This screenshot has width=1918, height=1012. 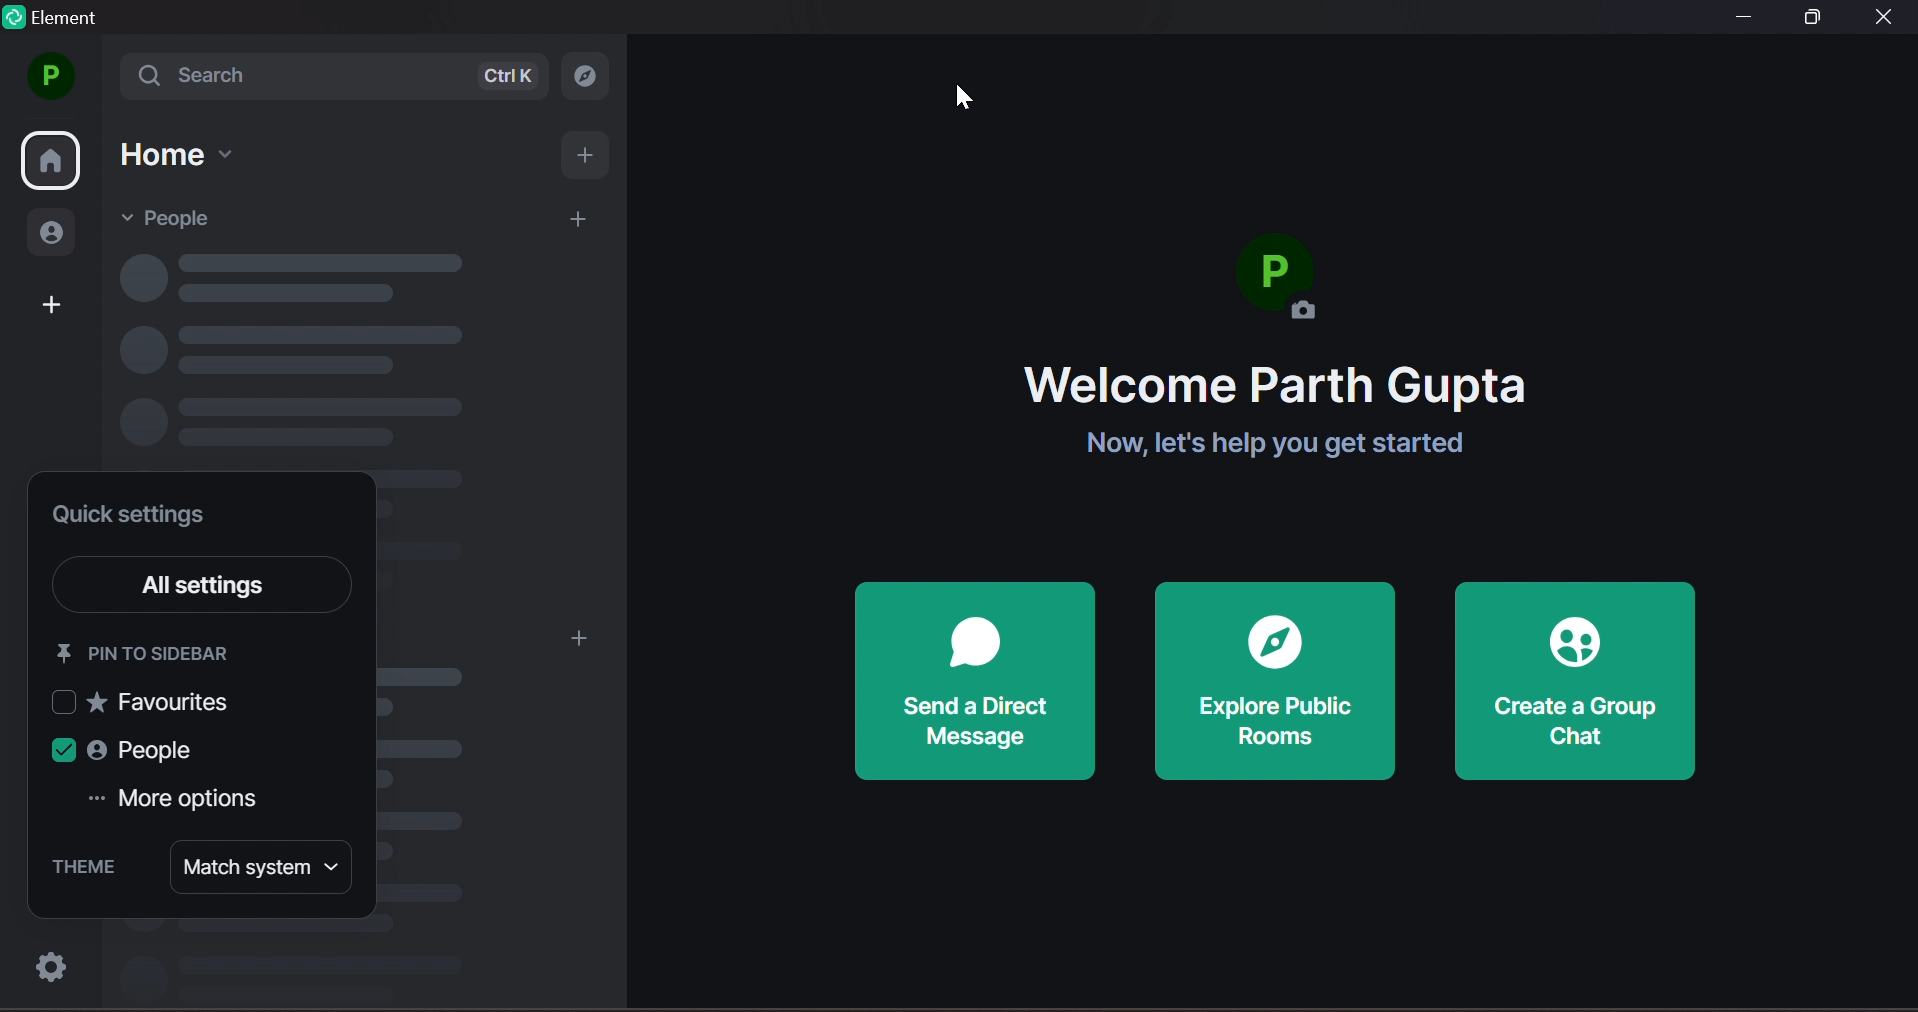 What do you see at coordinates (1275, 681) in the screenshot?
I see `explore public rooms` at bounding box center [1275, 681].